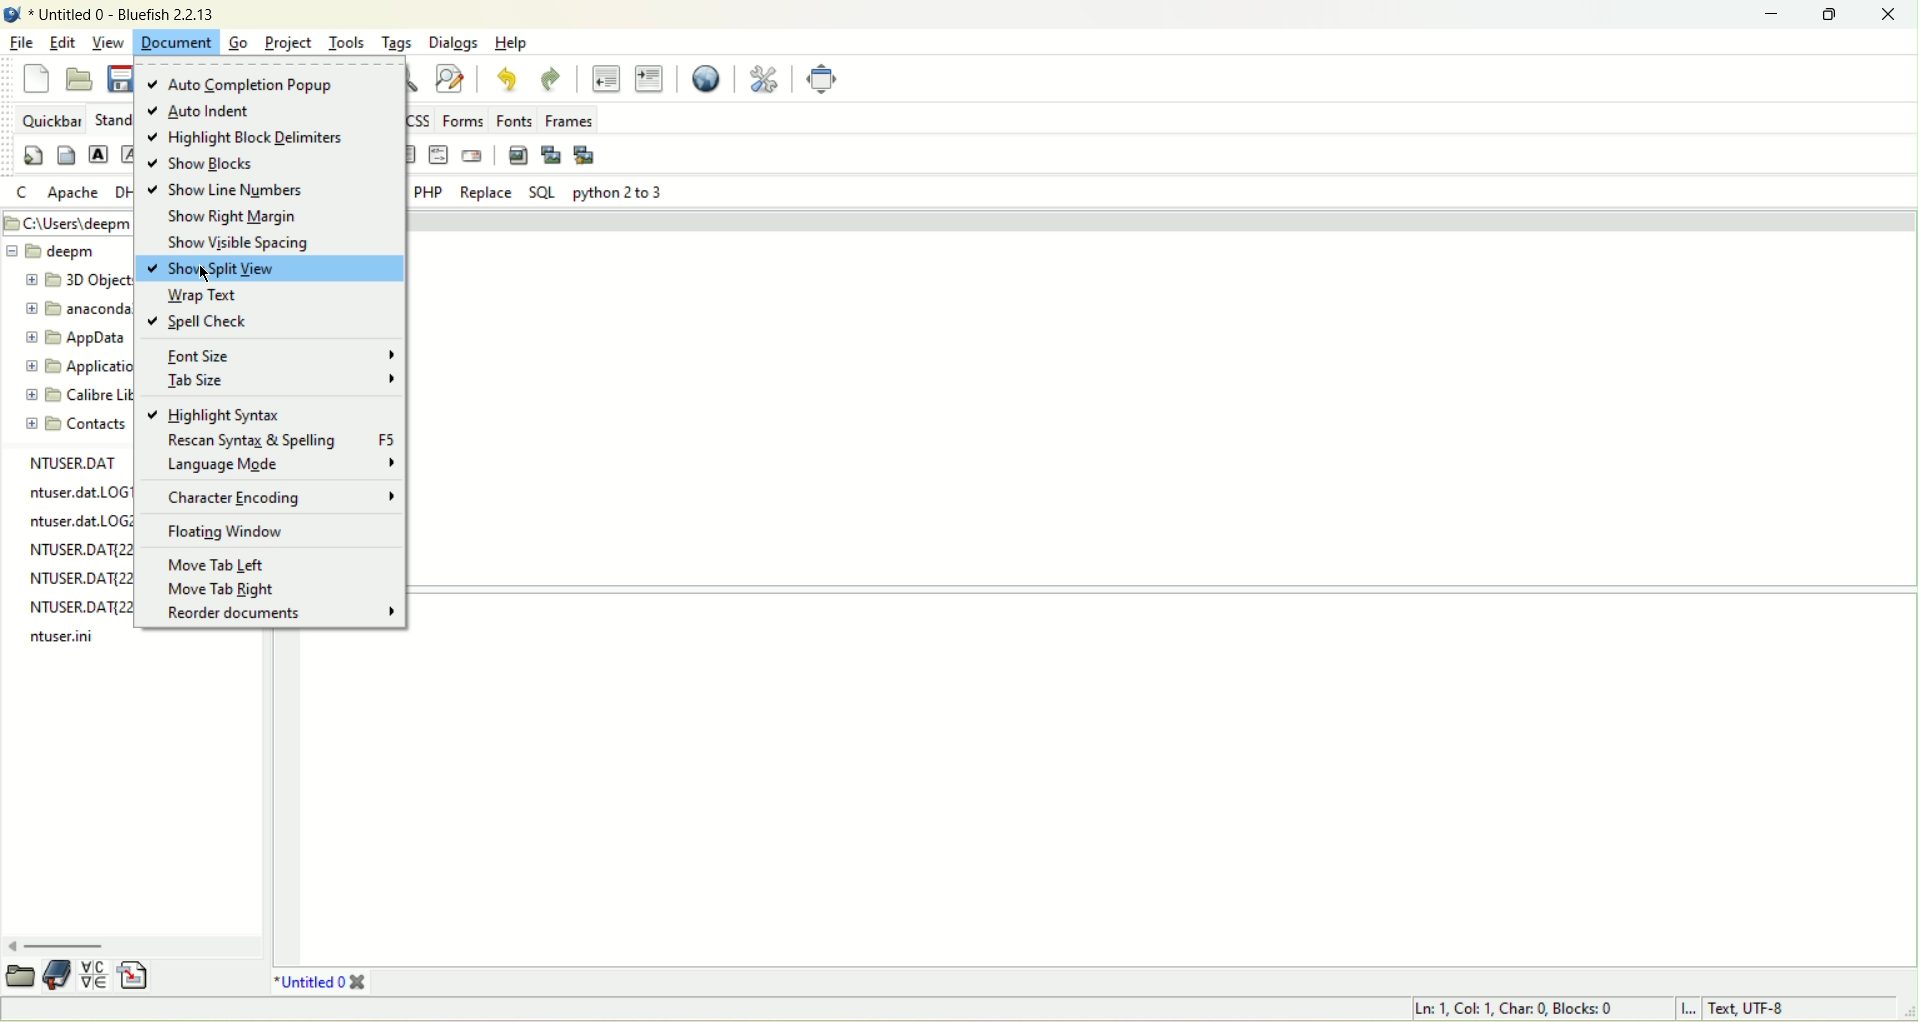 The width and height of the screenshot is (1918, 1022). What do you see at coordinates (242, 241) in the screenshot?
I see `show visible spacing` at bounding box center [242, 241].